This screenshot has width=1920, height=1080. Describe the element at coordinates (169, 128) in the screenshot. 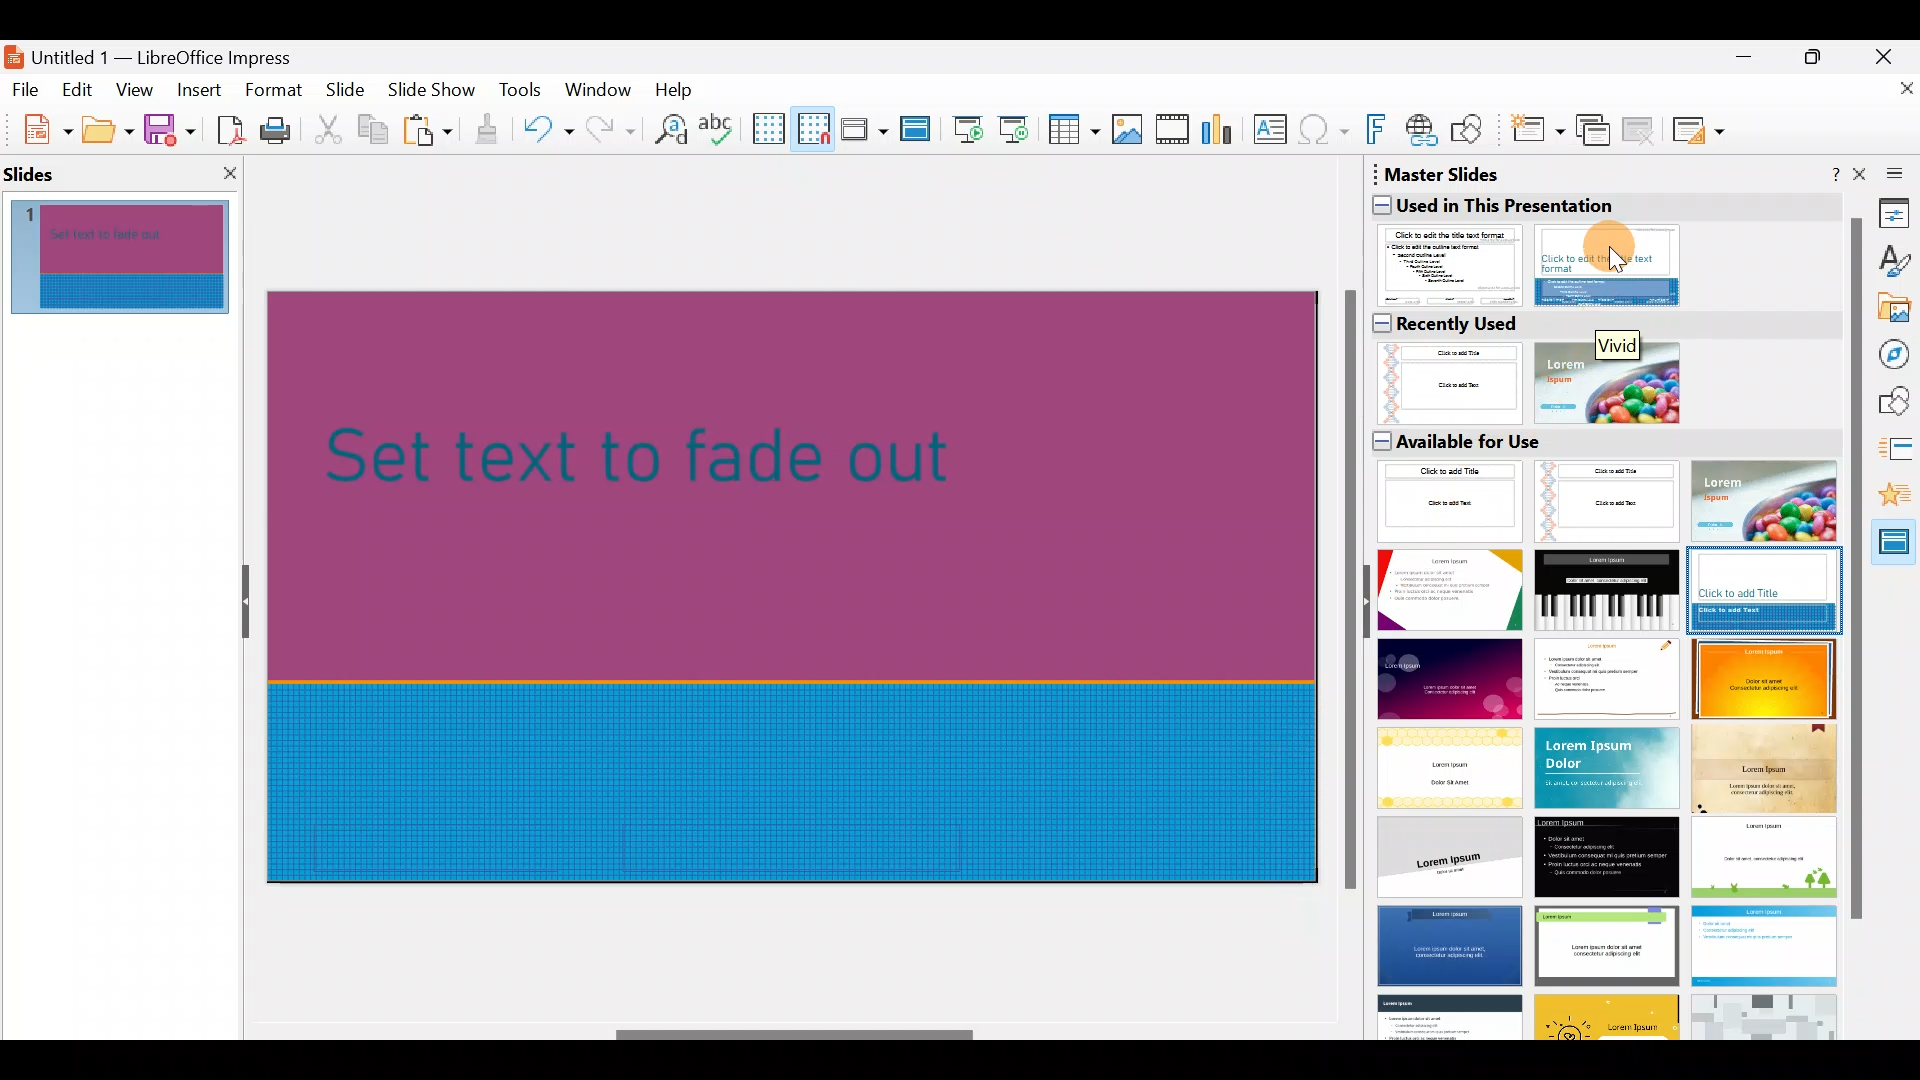

I see `Save` at that location.